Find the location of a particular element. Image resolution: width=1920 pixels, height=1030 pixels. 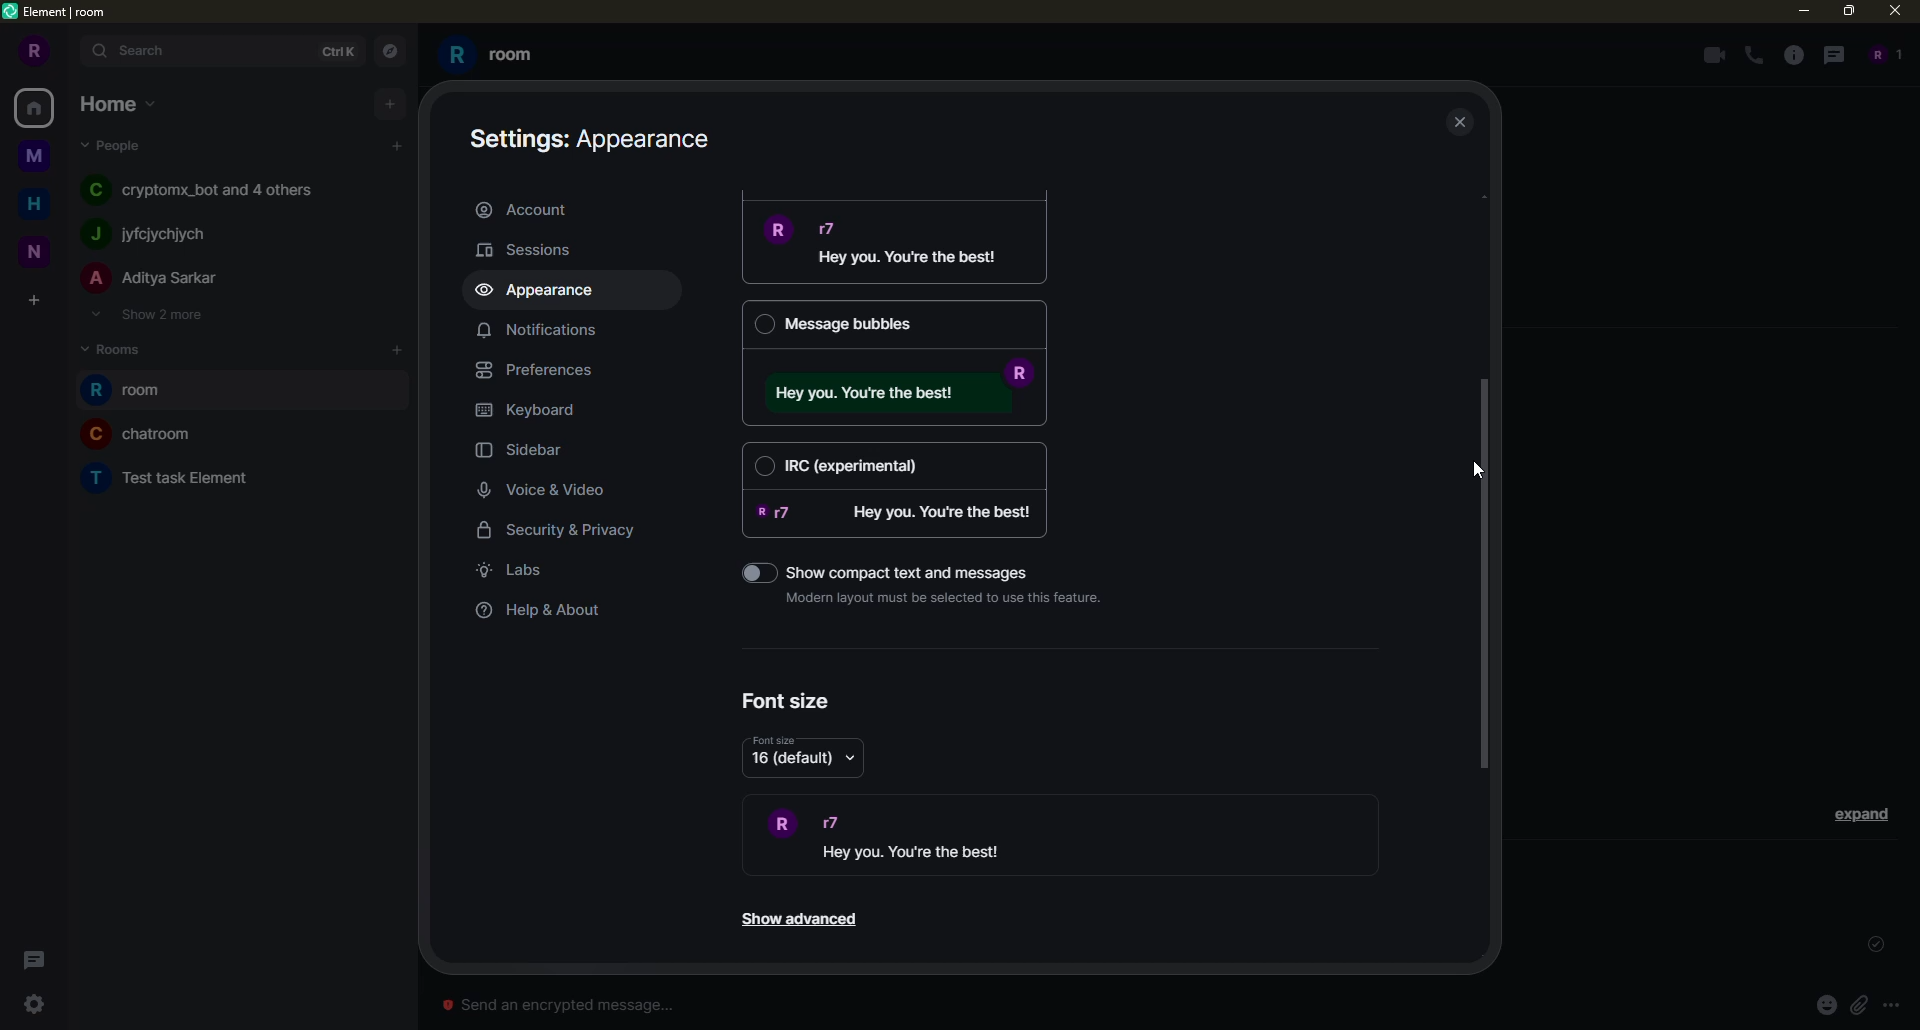

add is located at coordinates (397, 146).